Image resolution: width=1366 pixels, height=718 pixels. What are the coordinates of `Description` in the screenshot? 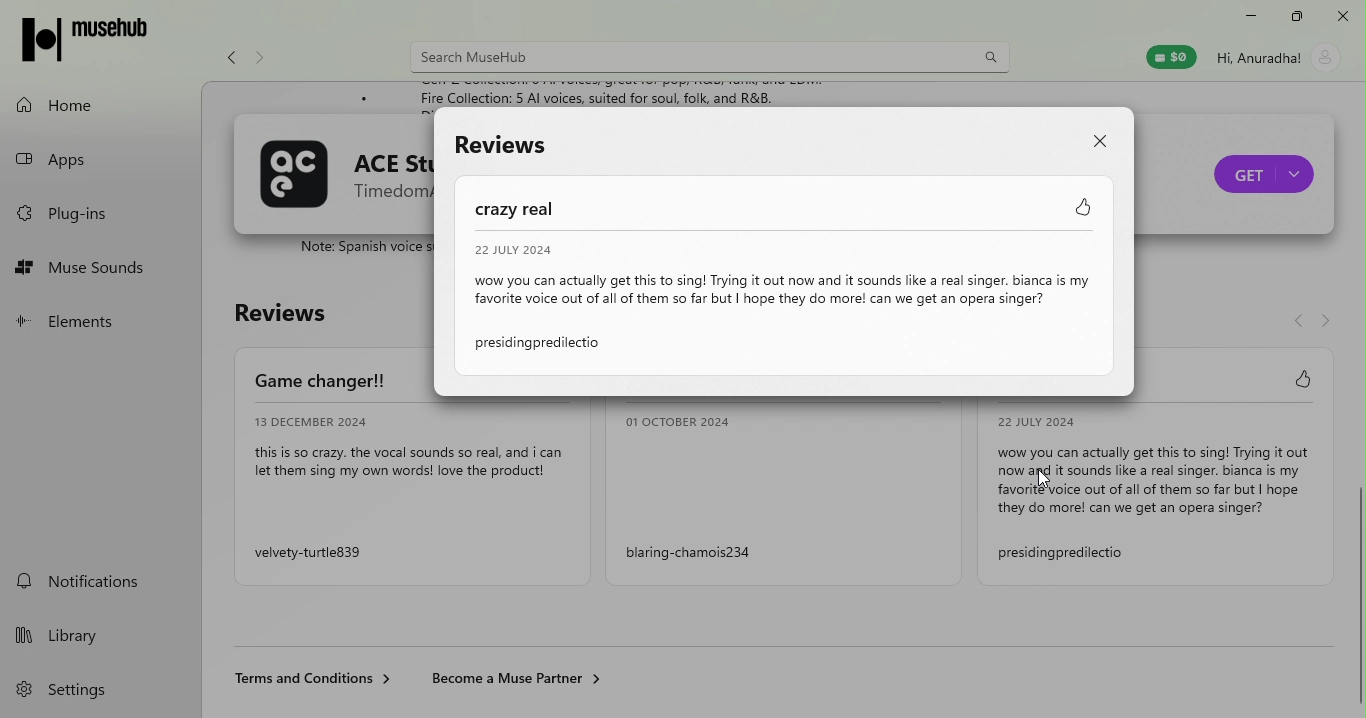 It's located at (291, 100).